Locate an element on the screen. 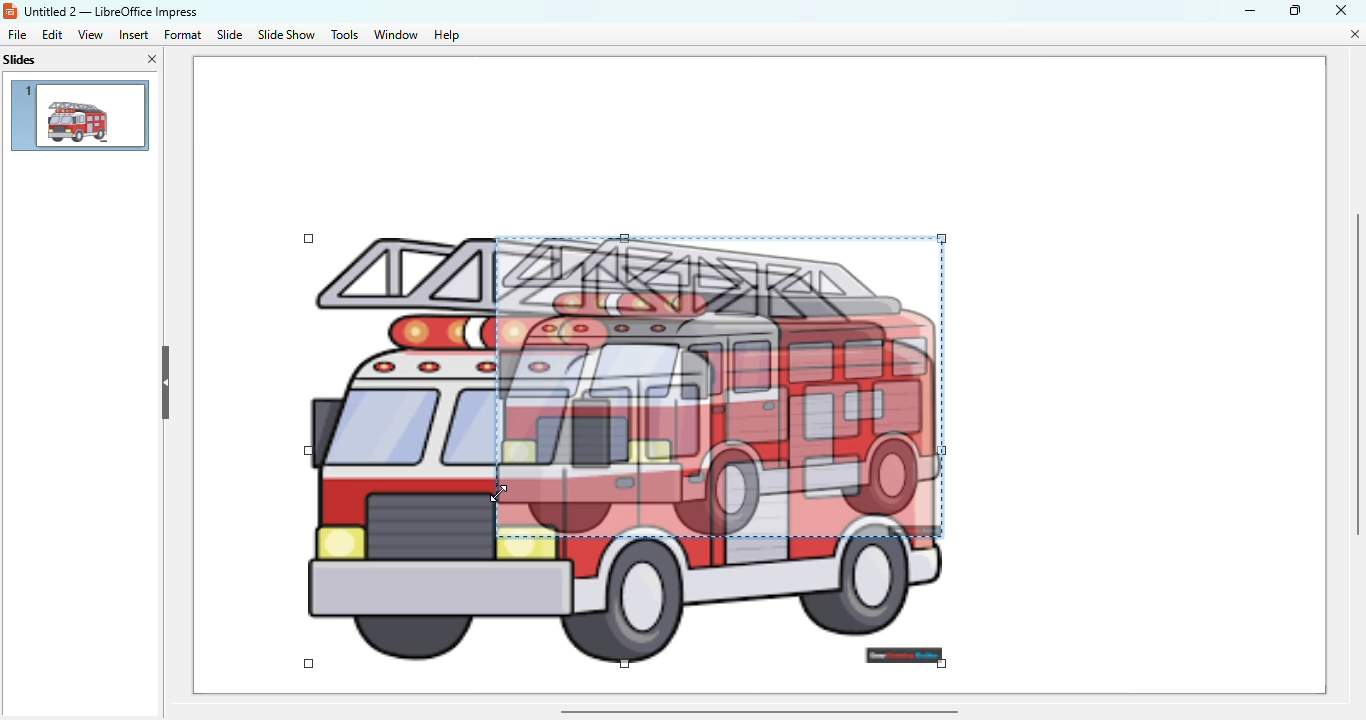 This screenshot has height=720, width=1366. slide show is located at coordinates (287, 34).